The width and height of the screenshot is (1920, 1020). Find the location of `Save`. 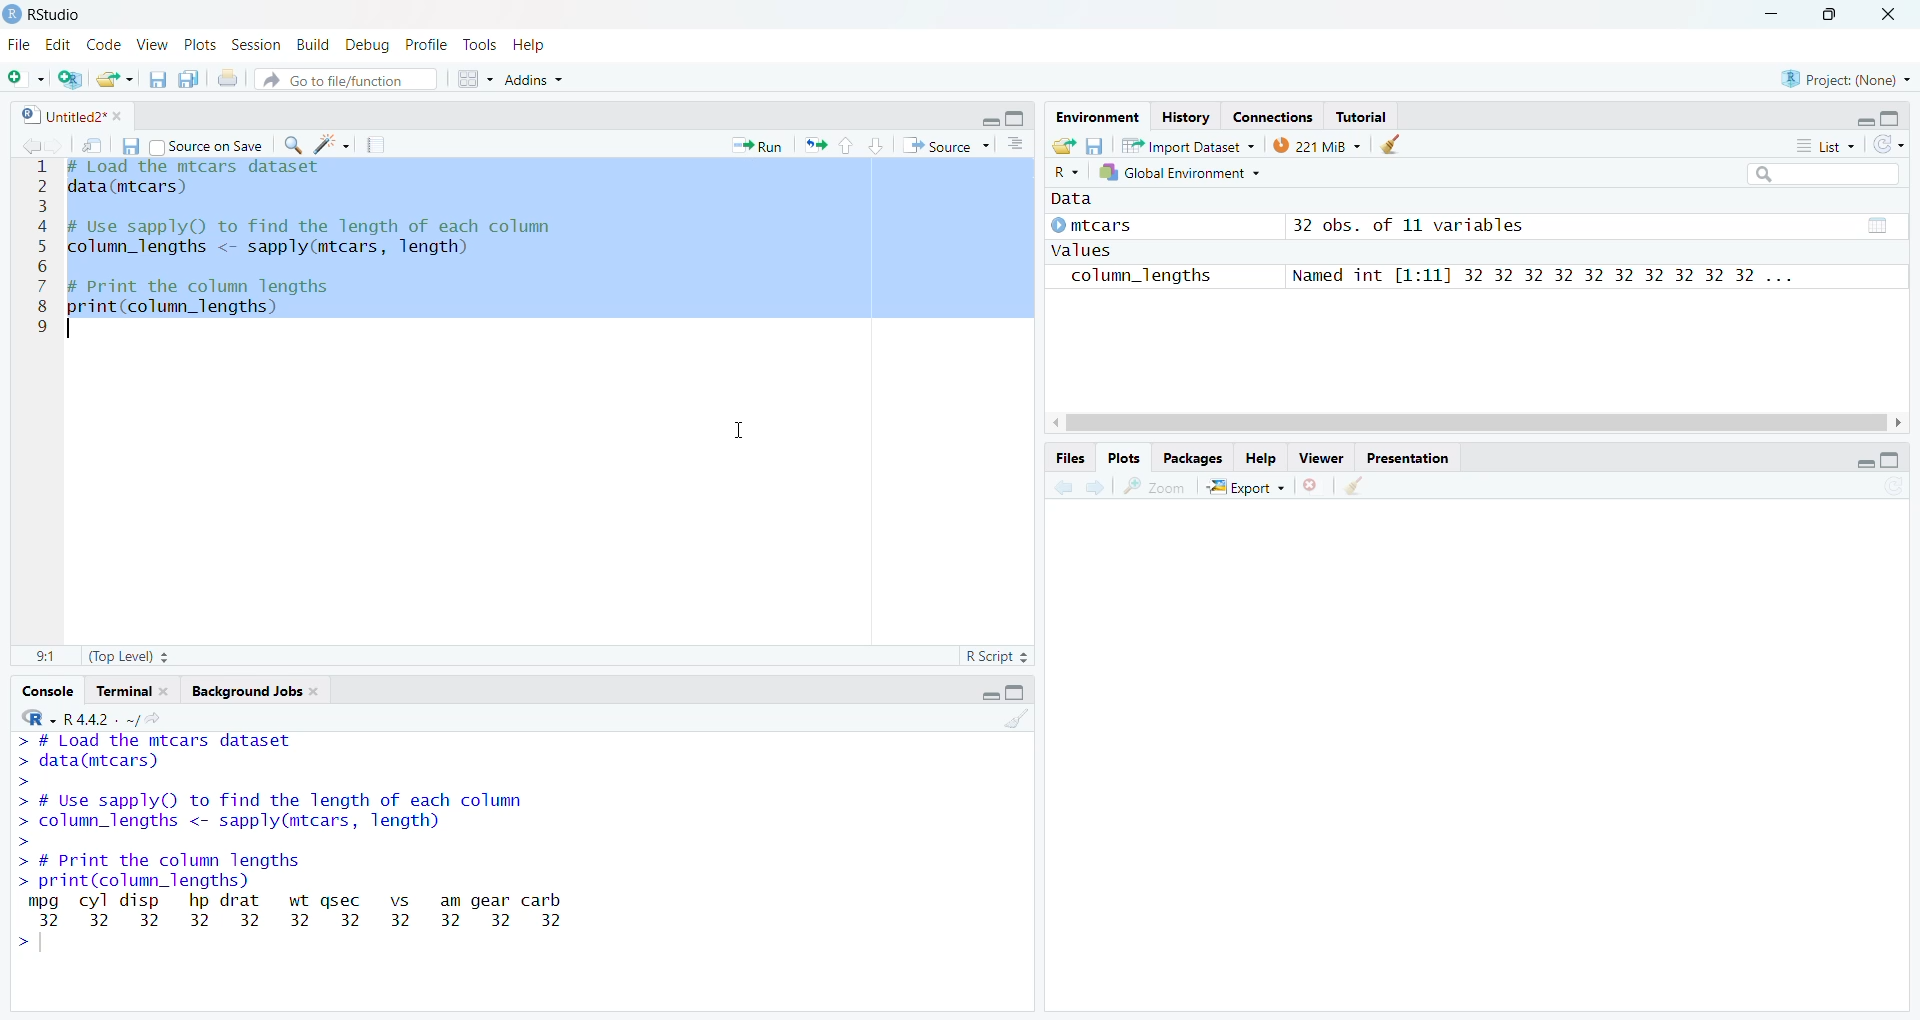

Save is located at coordinates (1096, 145).